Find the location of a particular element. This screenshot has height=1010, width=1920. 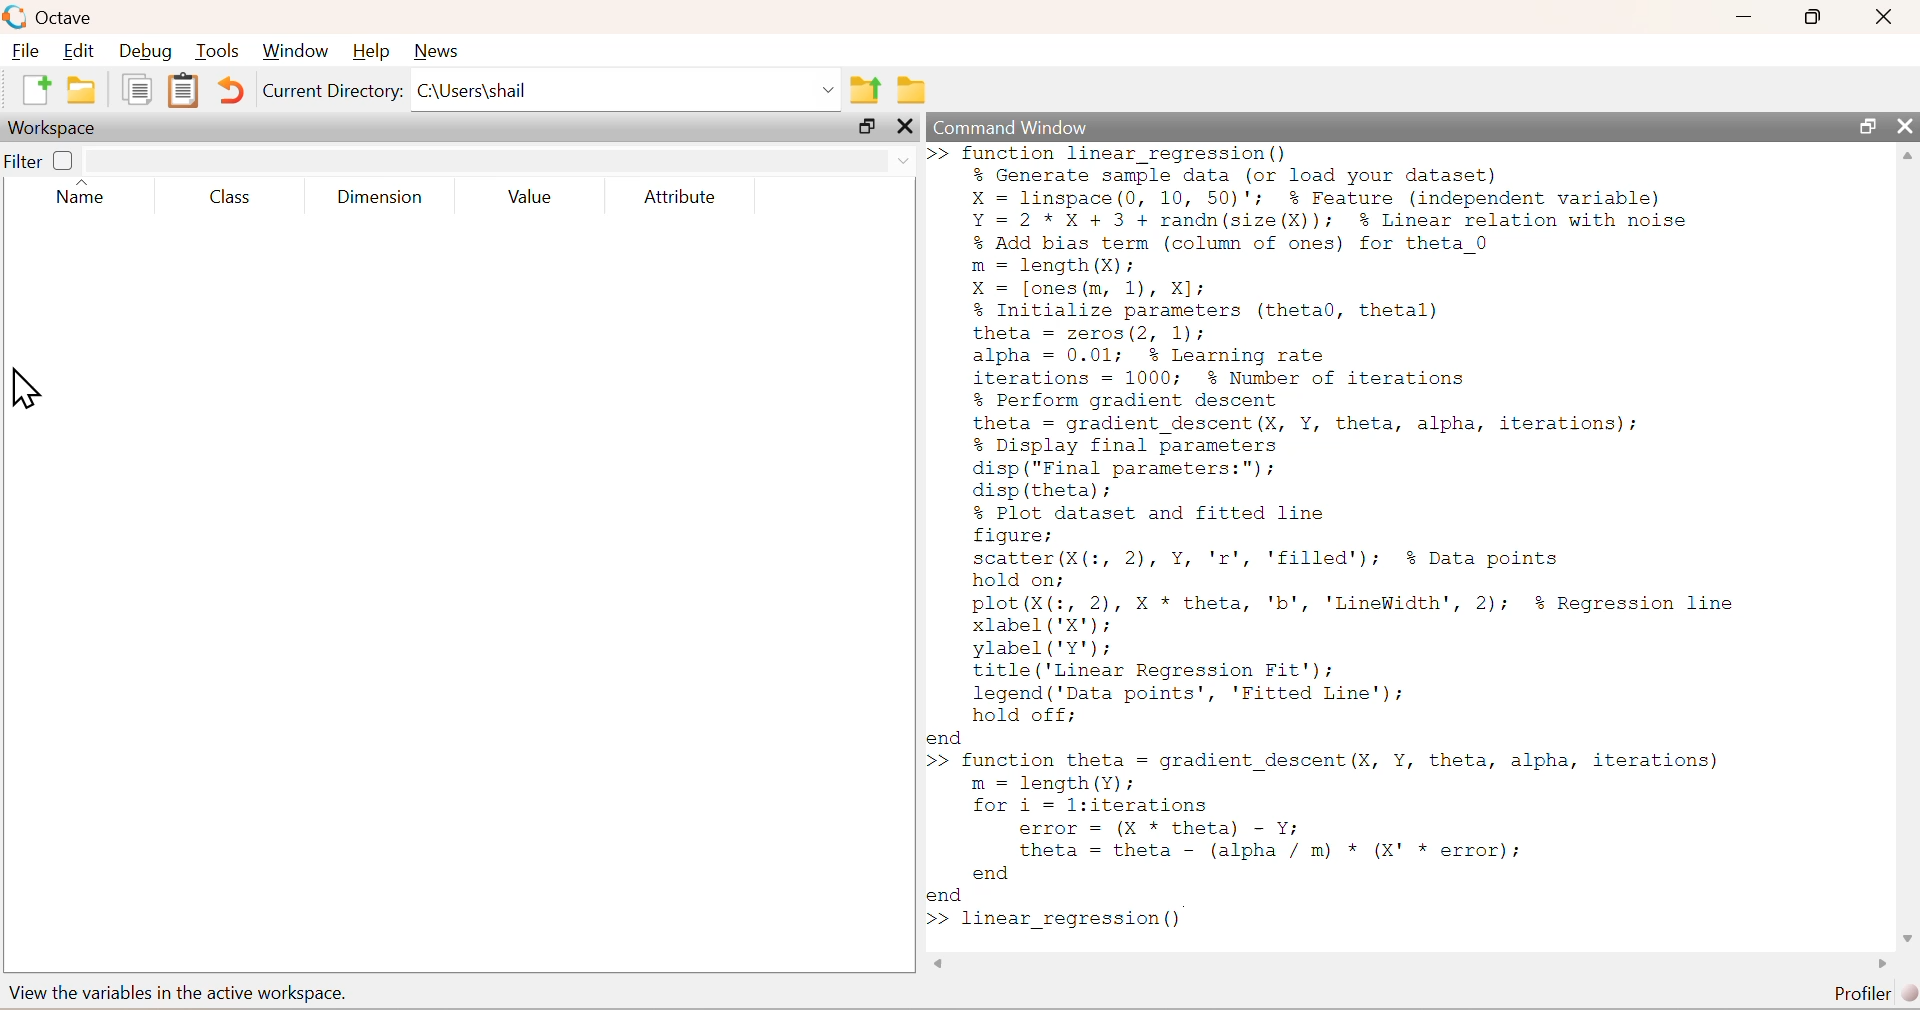

folder is located at coordinates (81, 89).